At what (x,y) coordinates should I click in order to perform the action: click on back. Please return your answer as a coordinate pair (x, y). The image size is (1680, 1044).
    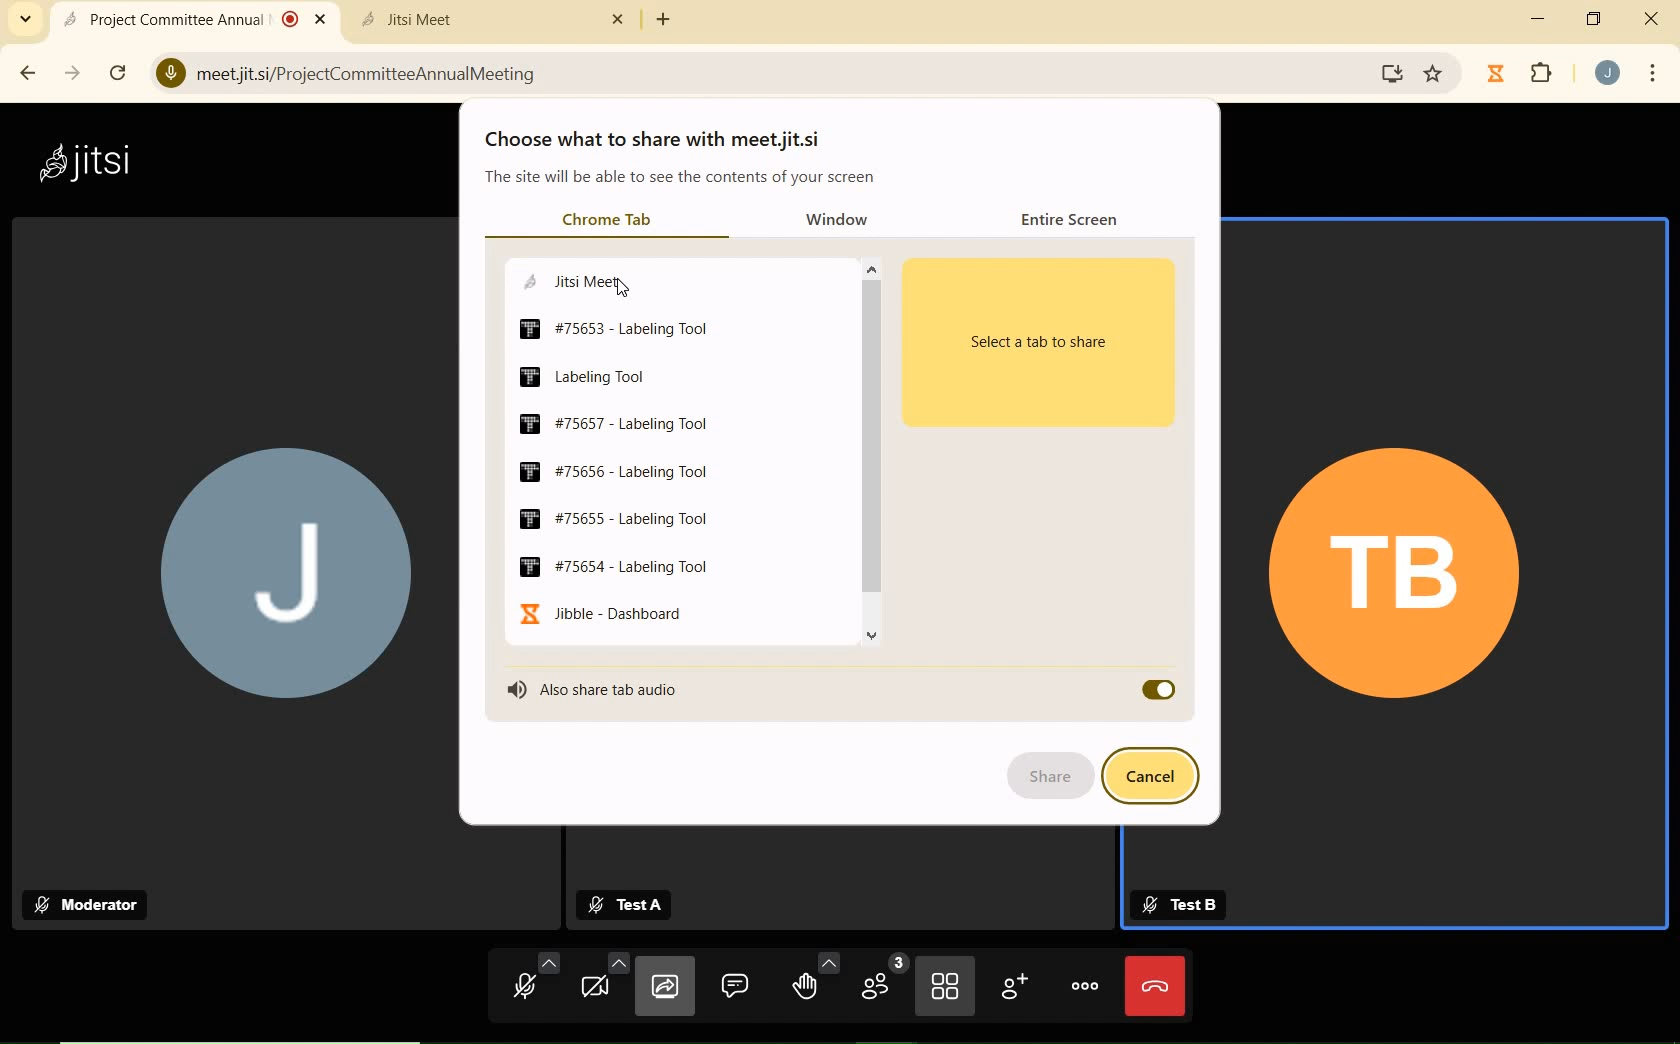
    Looking at the image, I should click on (31, 73).